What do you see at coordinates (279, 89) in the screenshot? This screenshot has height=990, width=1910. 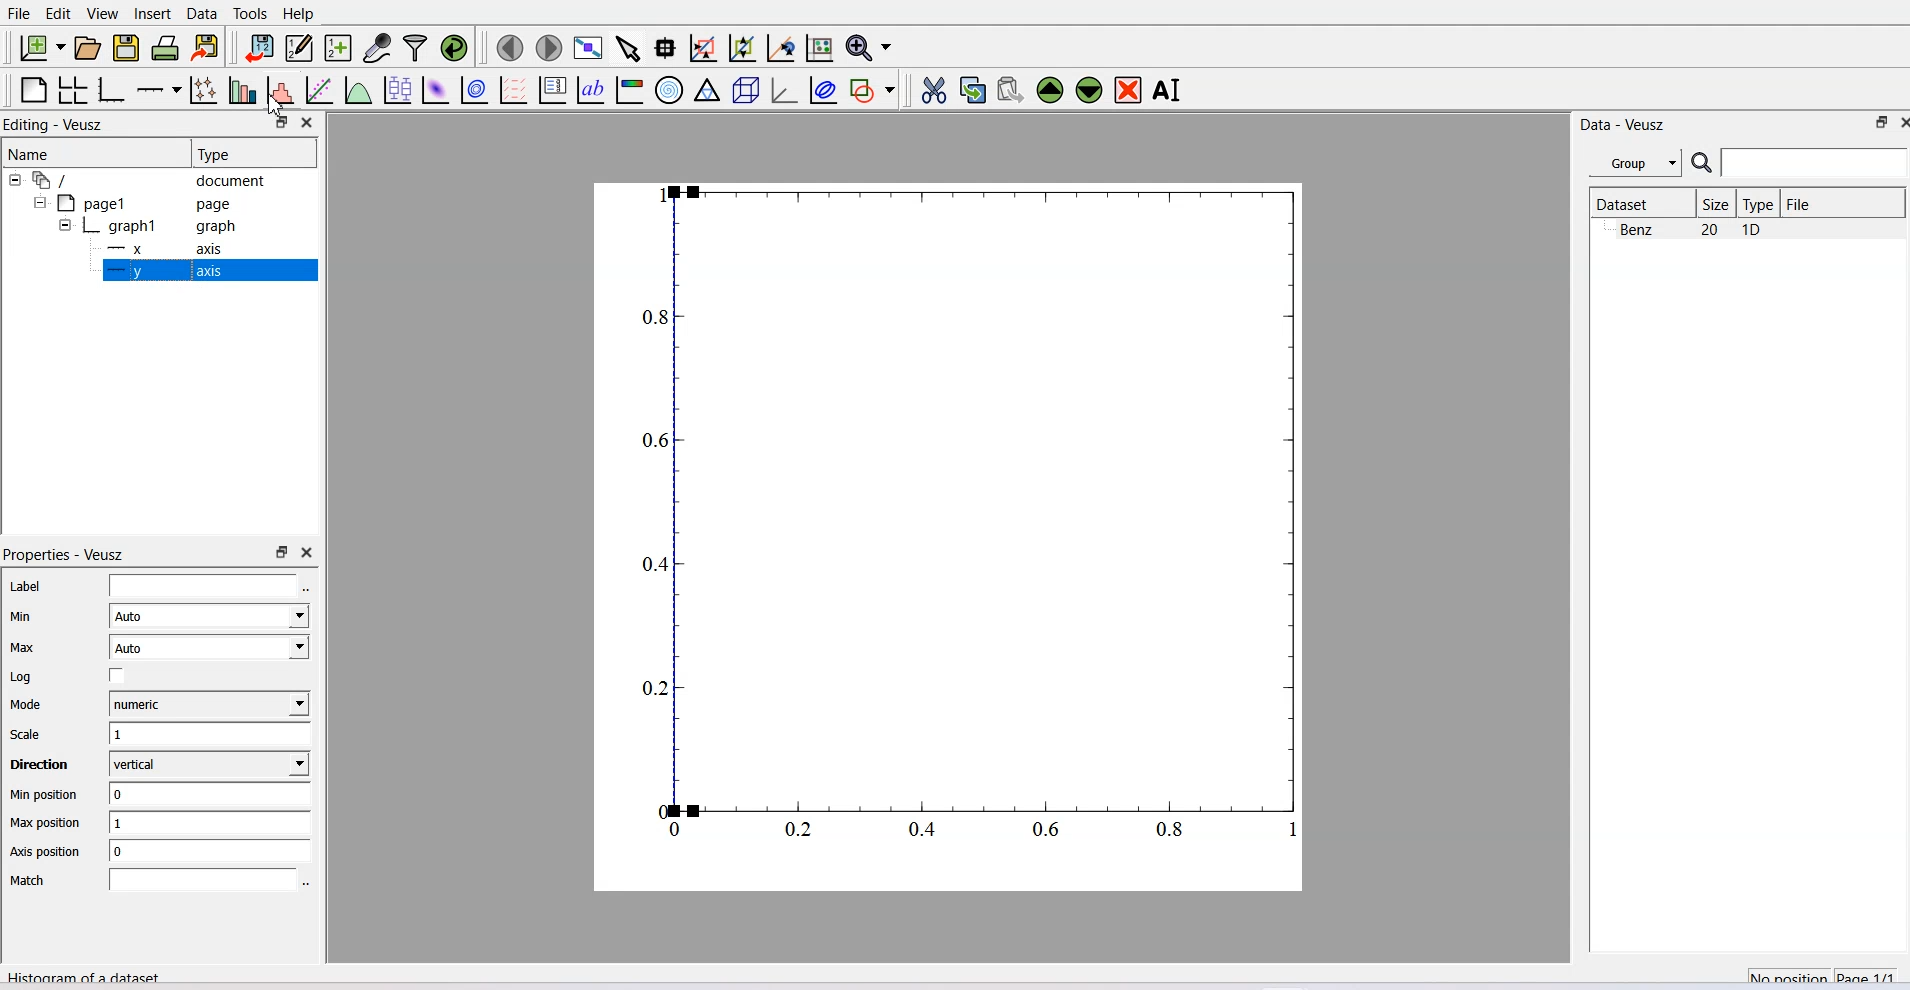 I see `Histogram of dataset` at bounding box center [279, 89].